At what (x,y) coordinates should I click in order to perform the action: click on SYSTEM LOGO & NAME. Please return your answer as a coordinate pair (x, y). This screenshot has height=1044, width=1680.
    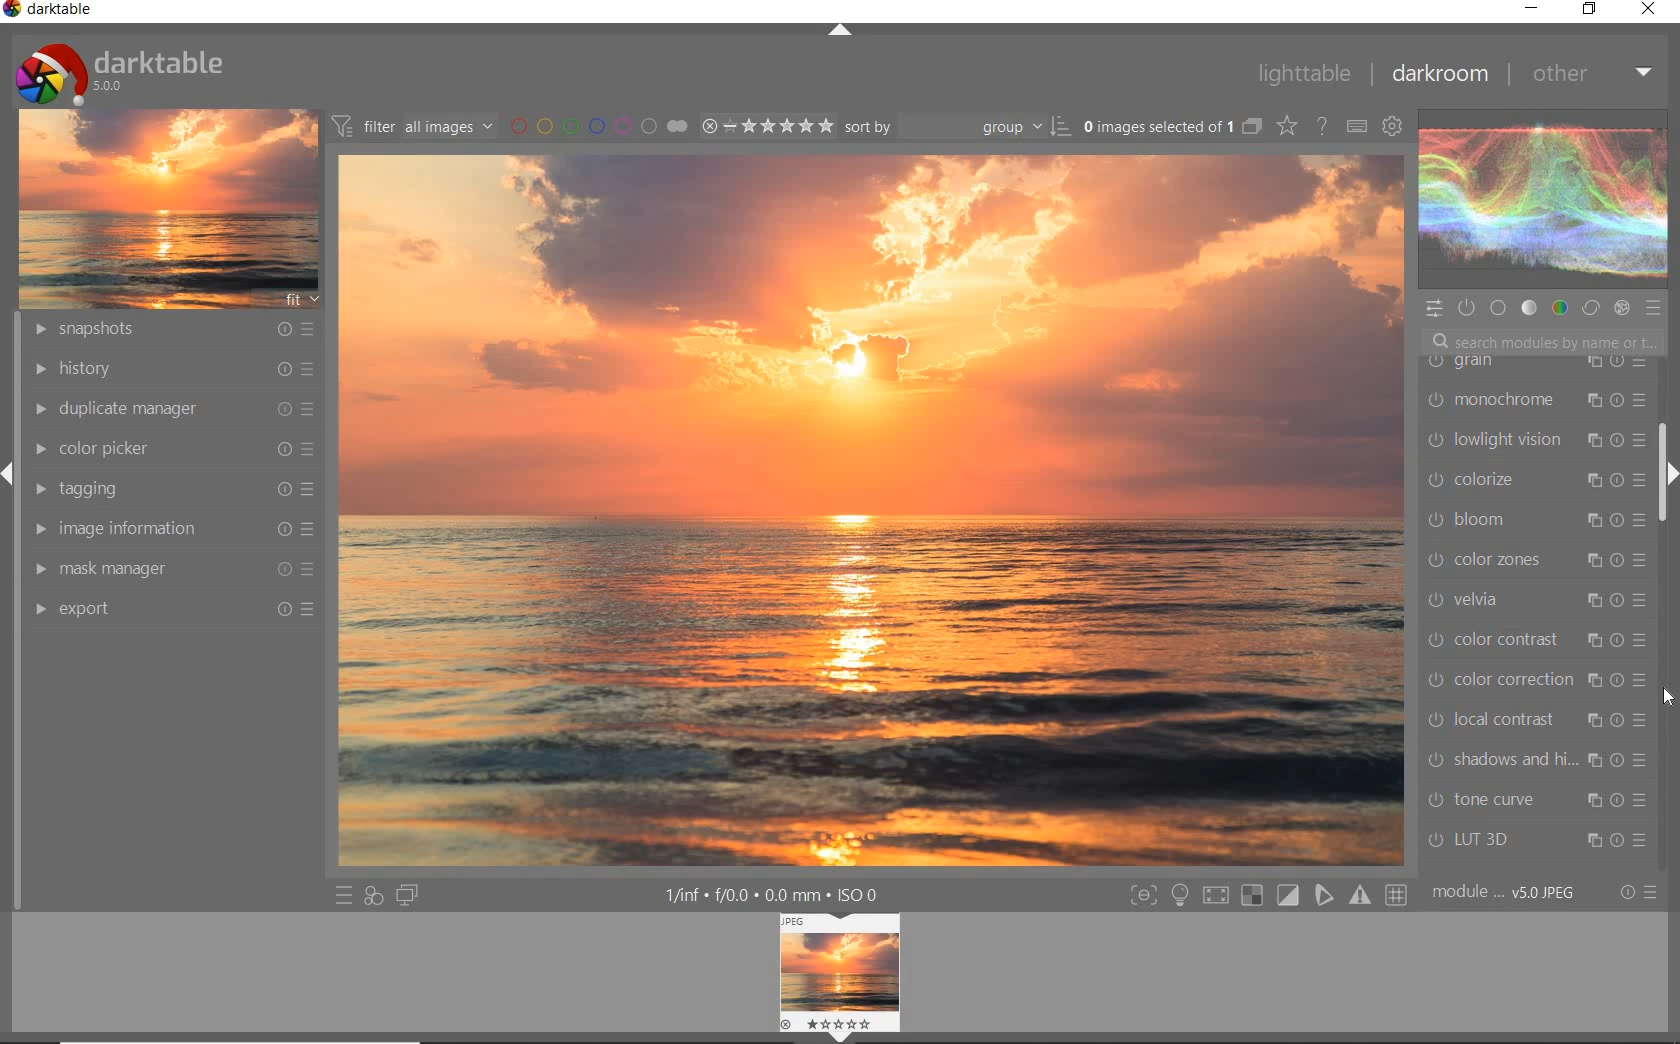
    Looking at the image, I should click on (119, 69).